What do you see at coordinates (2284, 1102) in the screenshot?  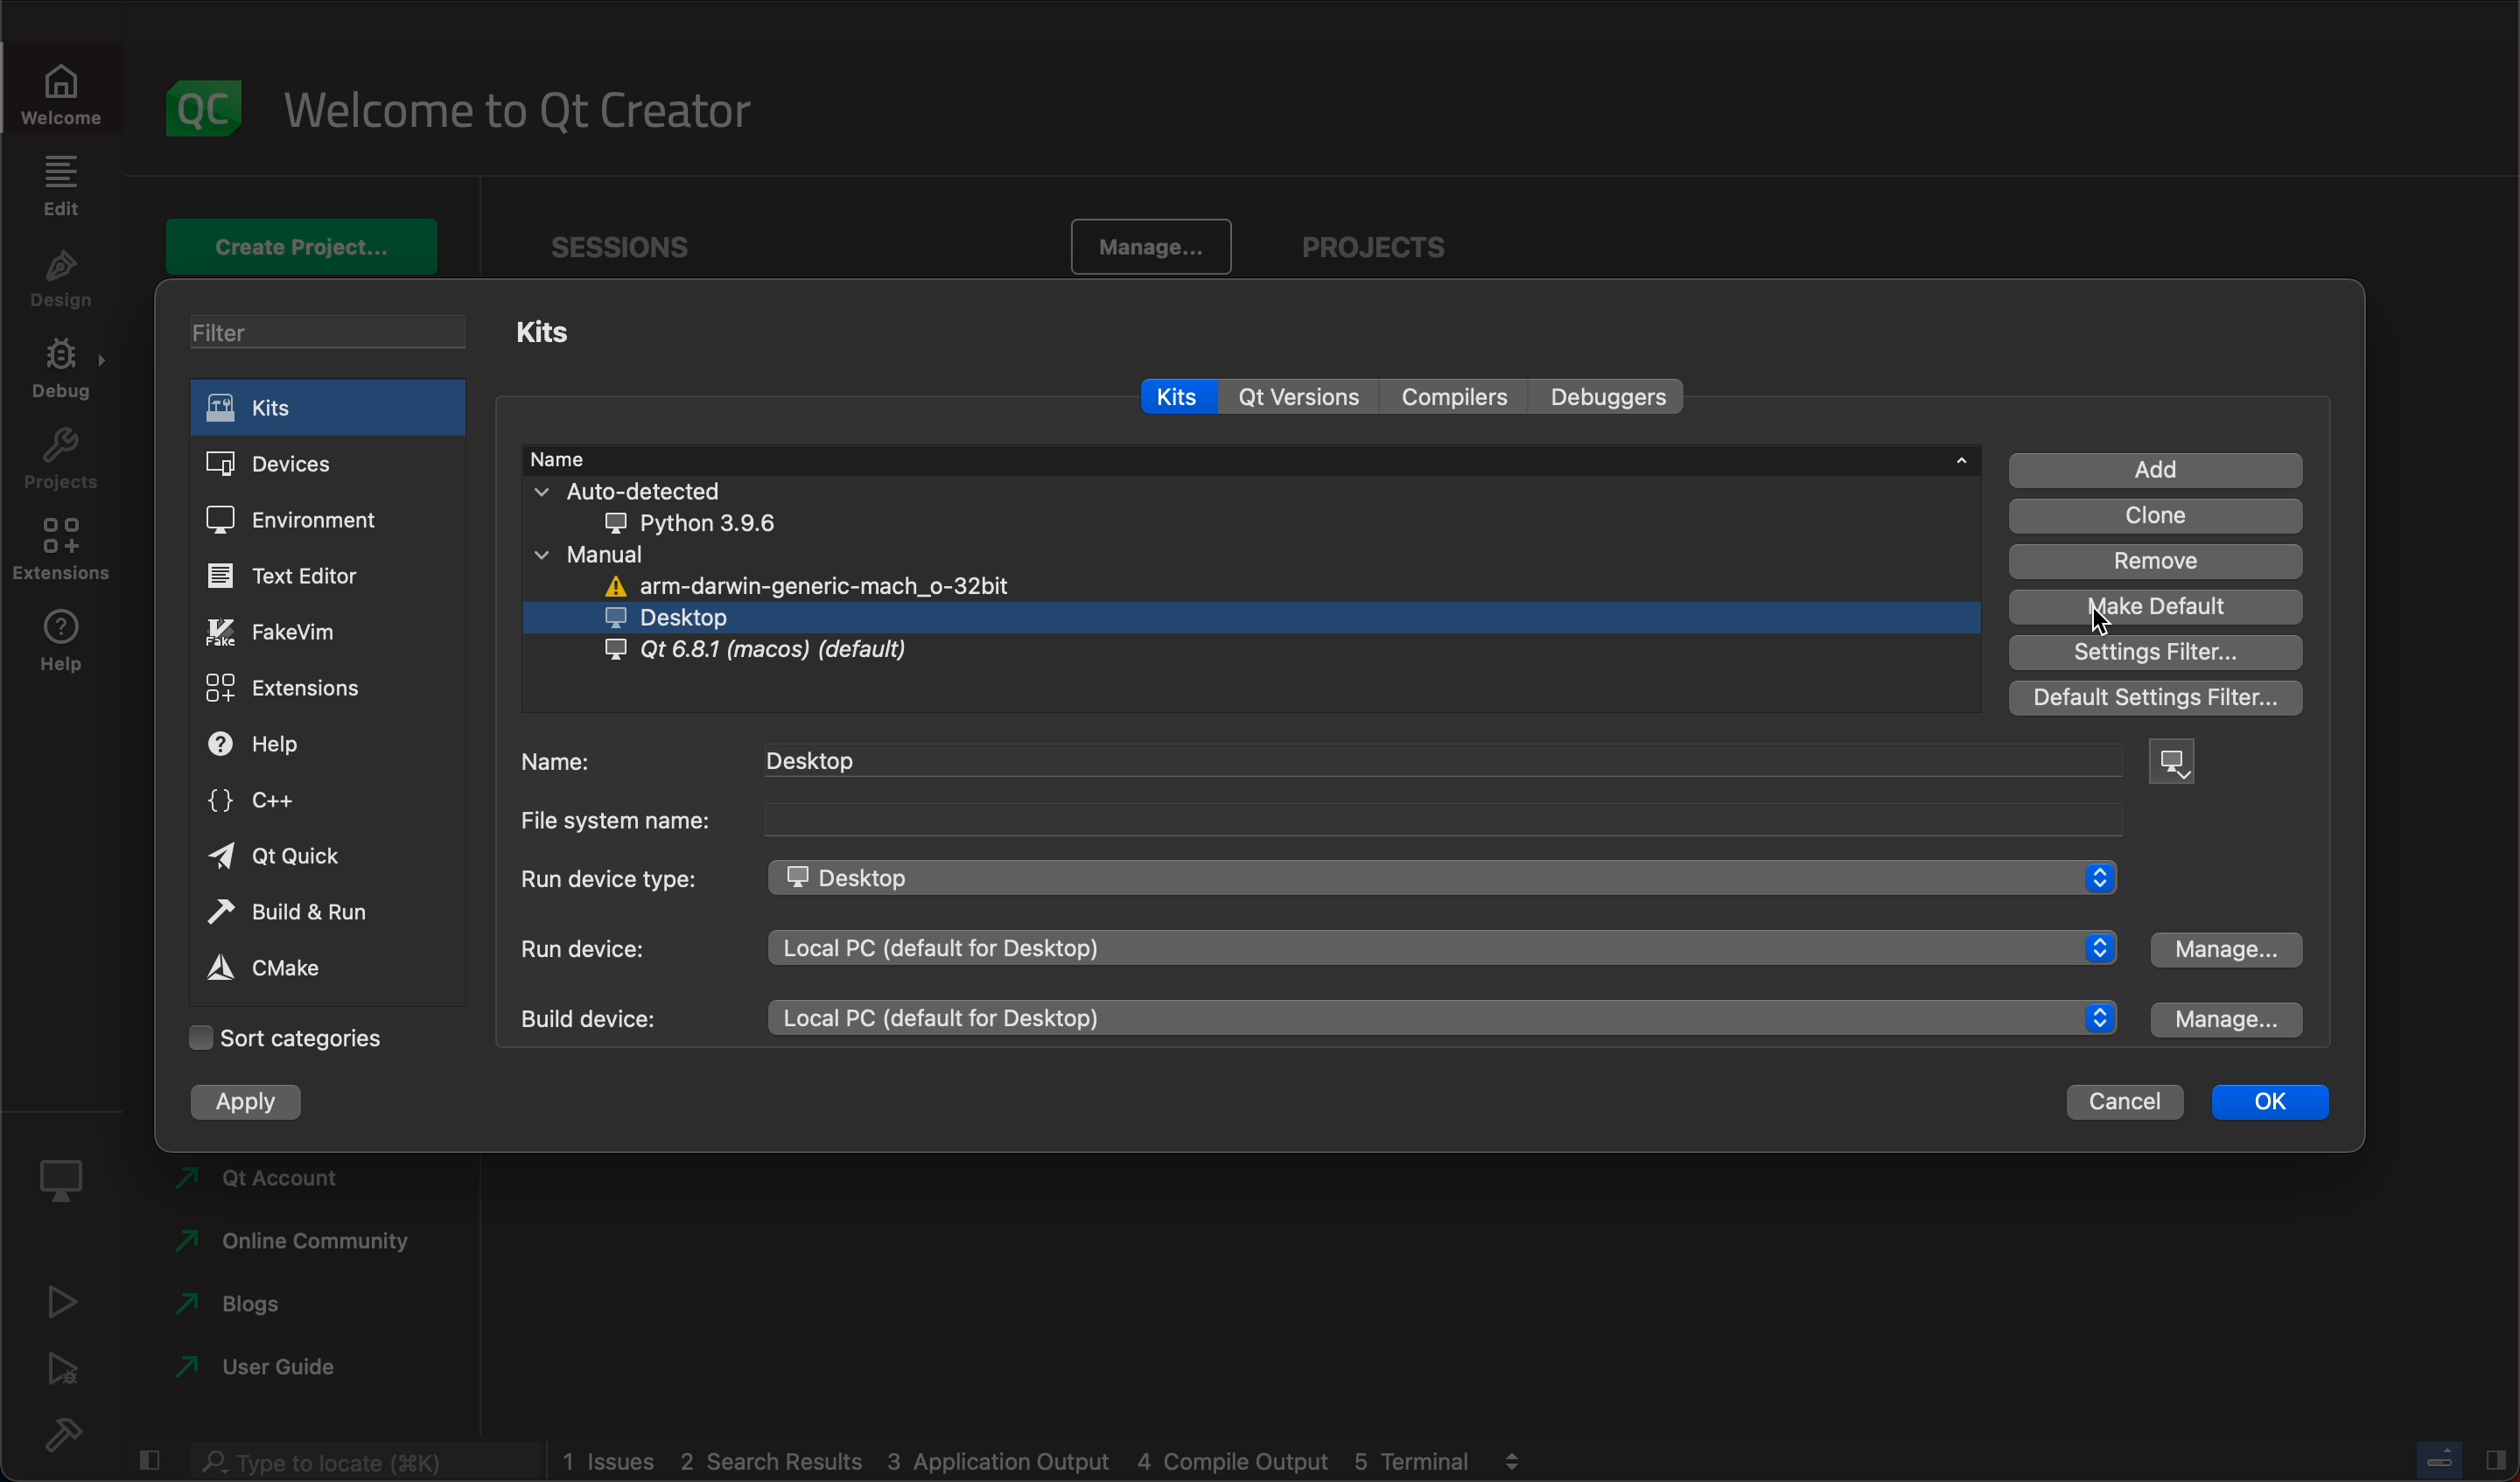 I see `ok` at bounding box center [2284, 1102].